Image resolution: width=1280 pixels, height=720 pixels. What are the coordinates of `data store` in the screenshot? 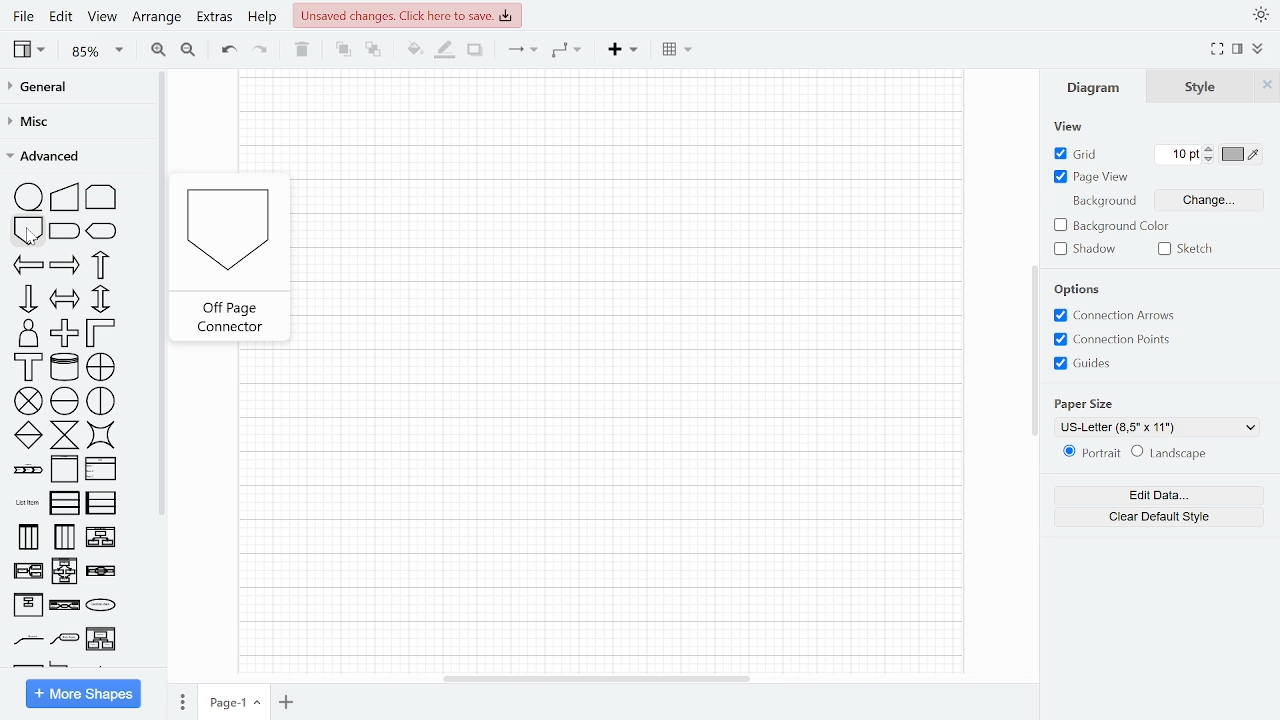 It's located at (66, 367).